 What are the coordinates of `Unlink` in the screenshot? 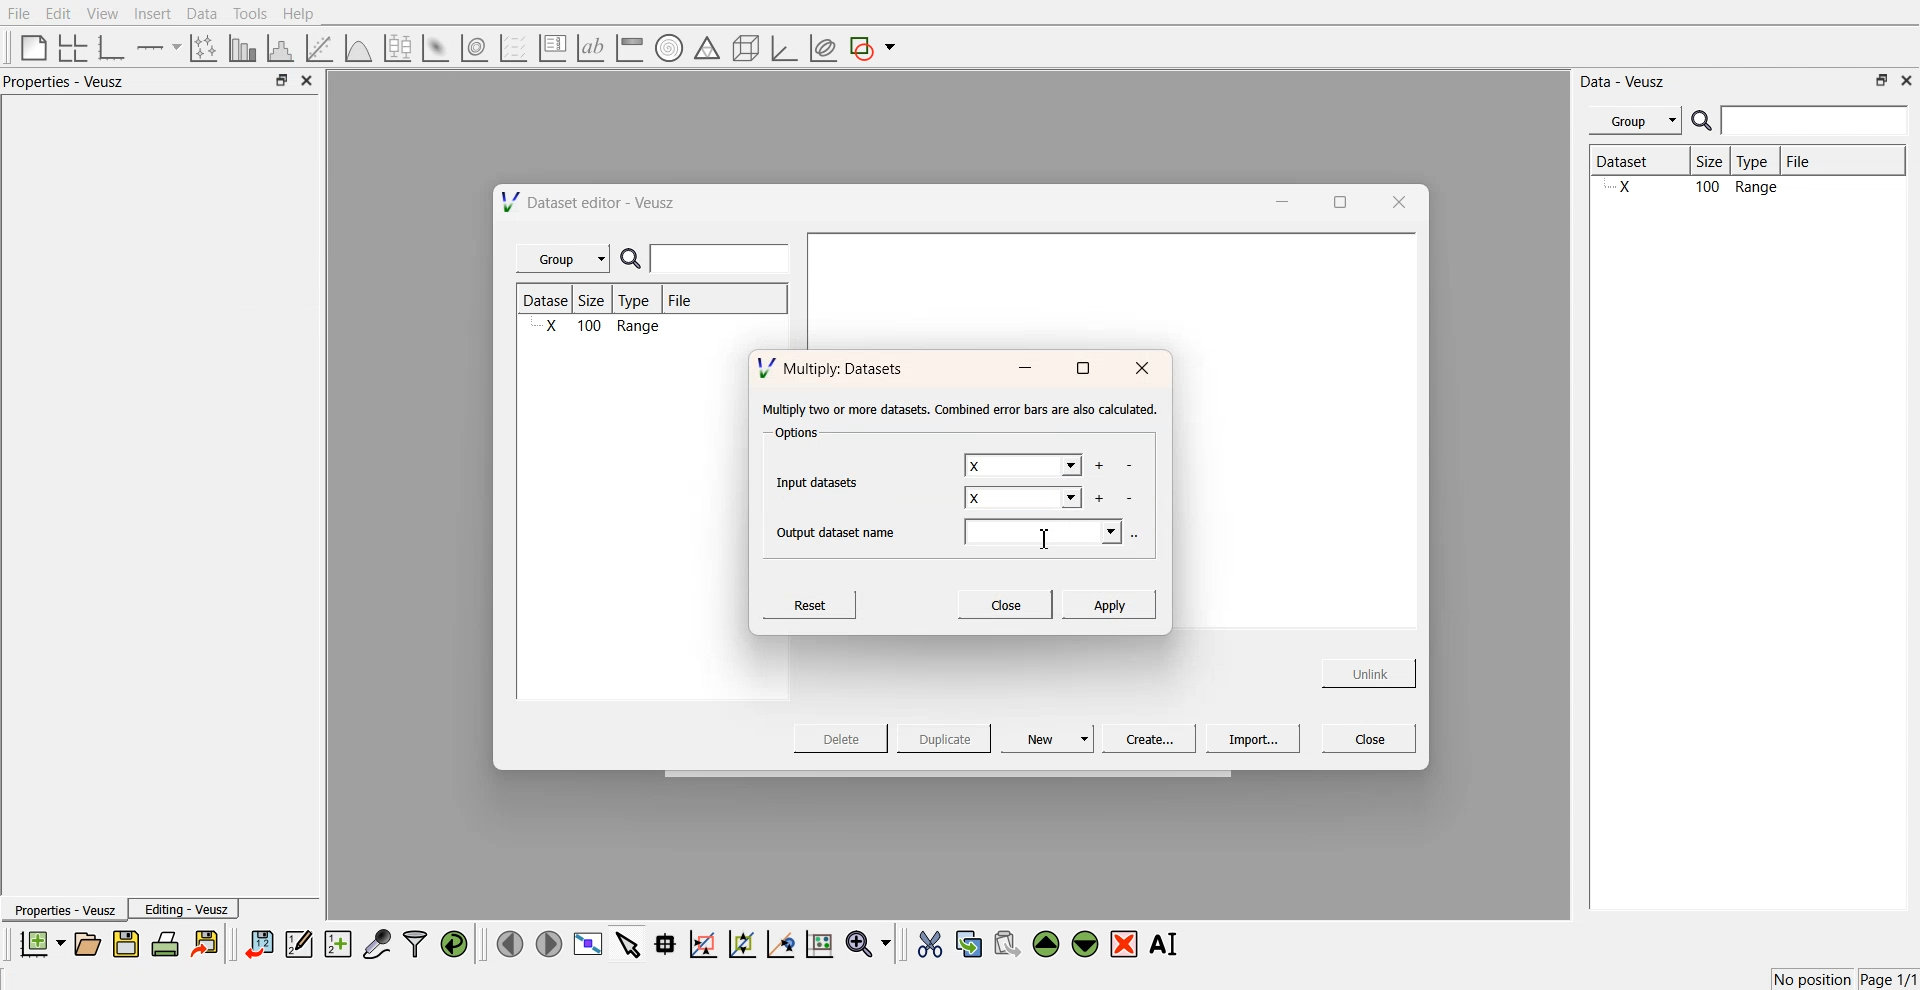 It's located at (1370, 671).